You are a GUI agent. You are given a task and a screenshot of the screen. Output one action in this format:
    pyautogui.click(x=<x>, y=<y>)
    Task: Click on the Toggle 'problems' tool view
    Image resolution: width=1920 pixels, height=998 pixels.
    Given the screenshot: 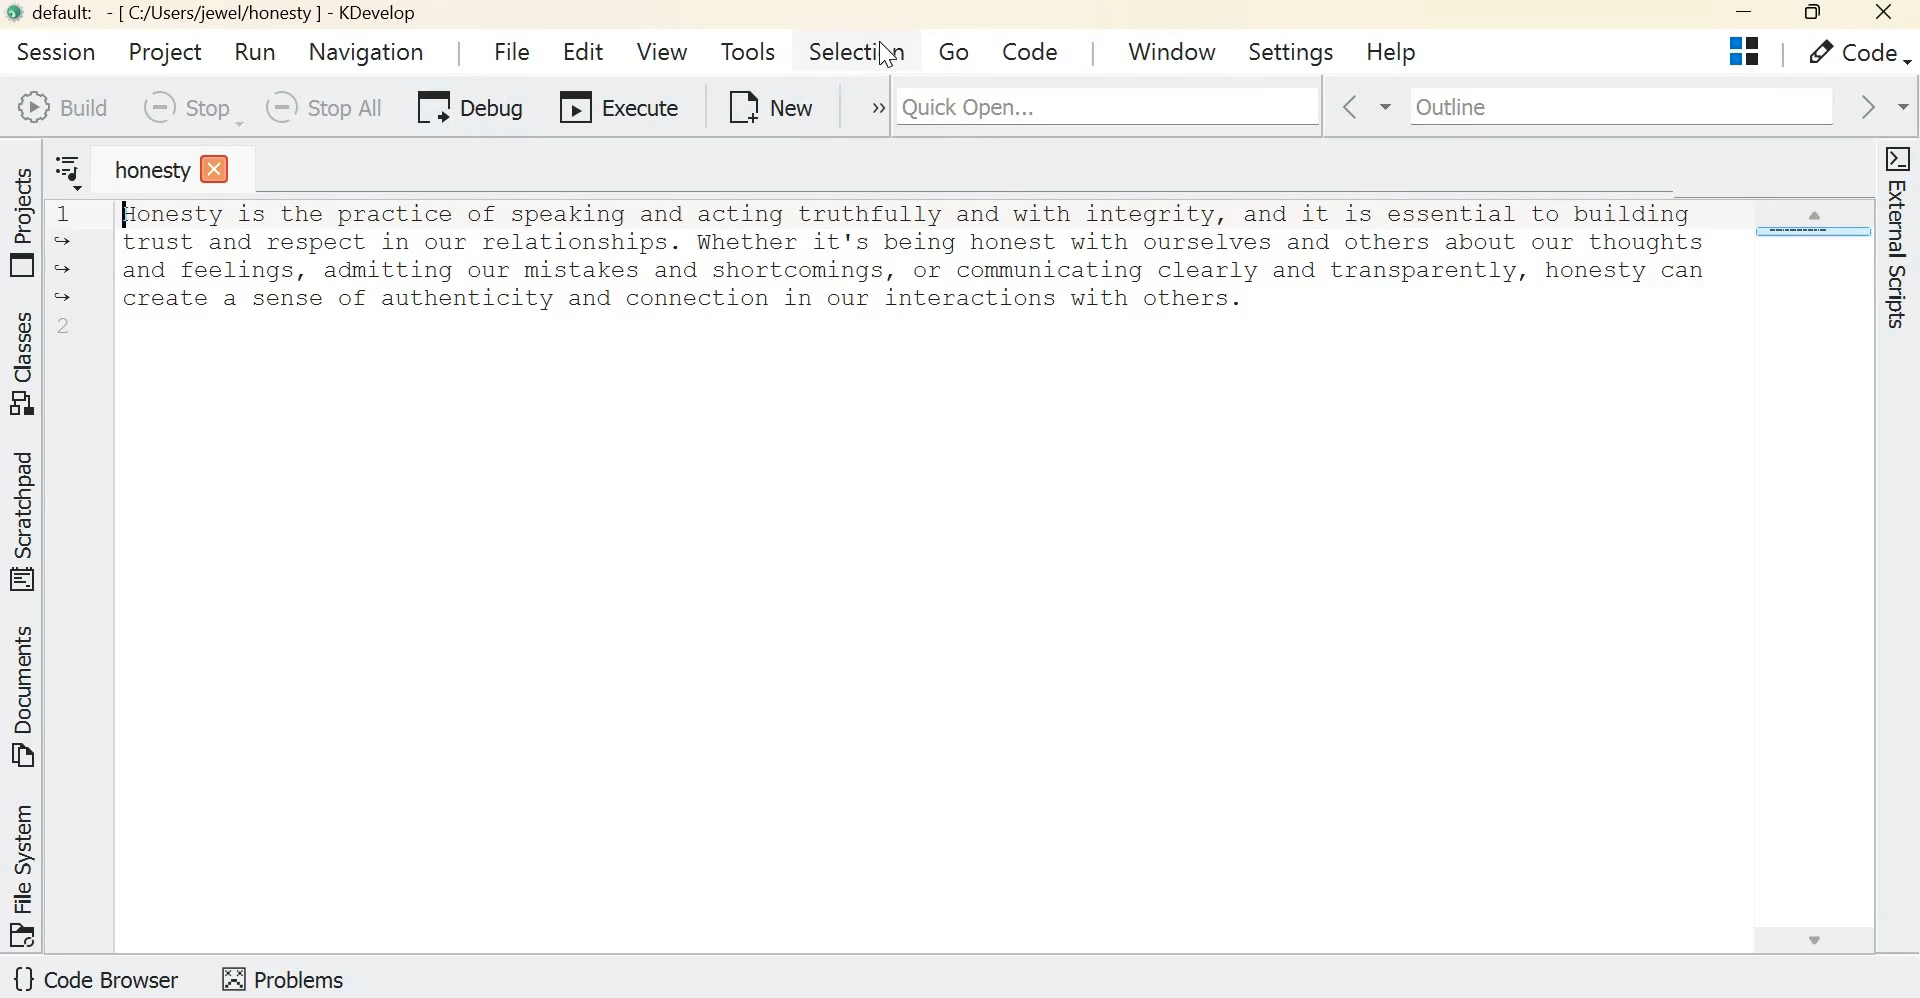 What is the action you would take?
    pyautogui.click(x=283, y=977)
    